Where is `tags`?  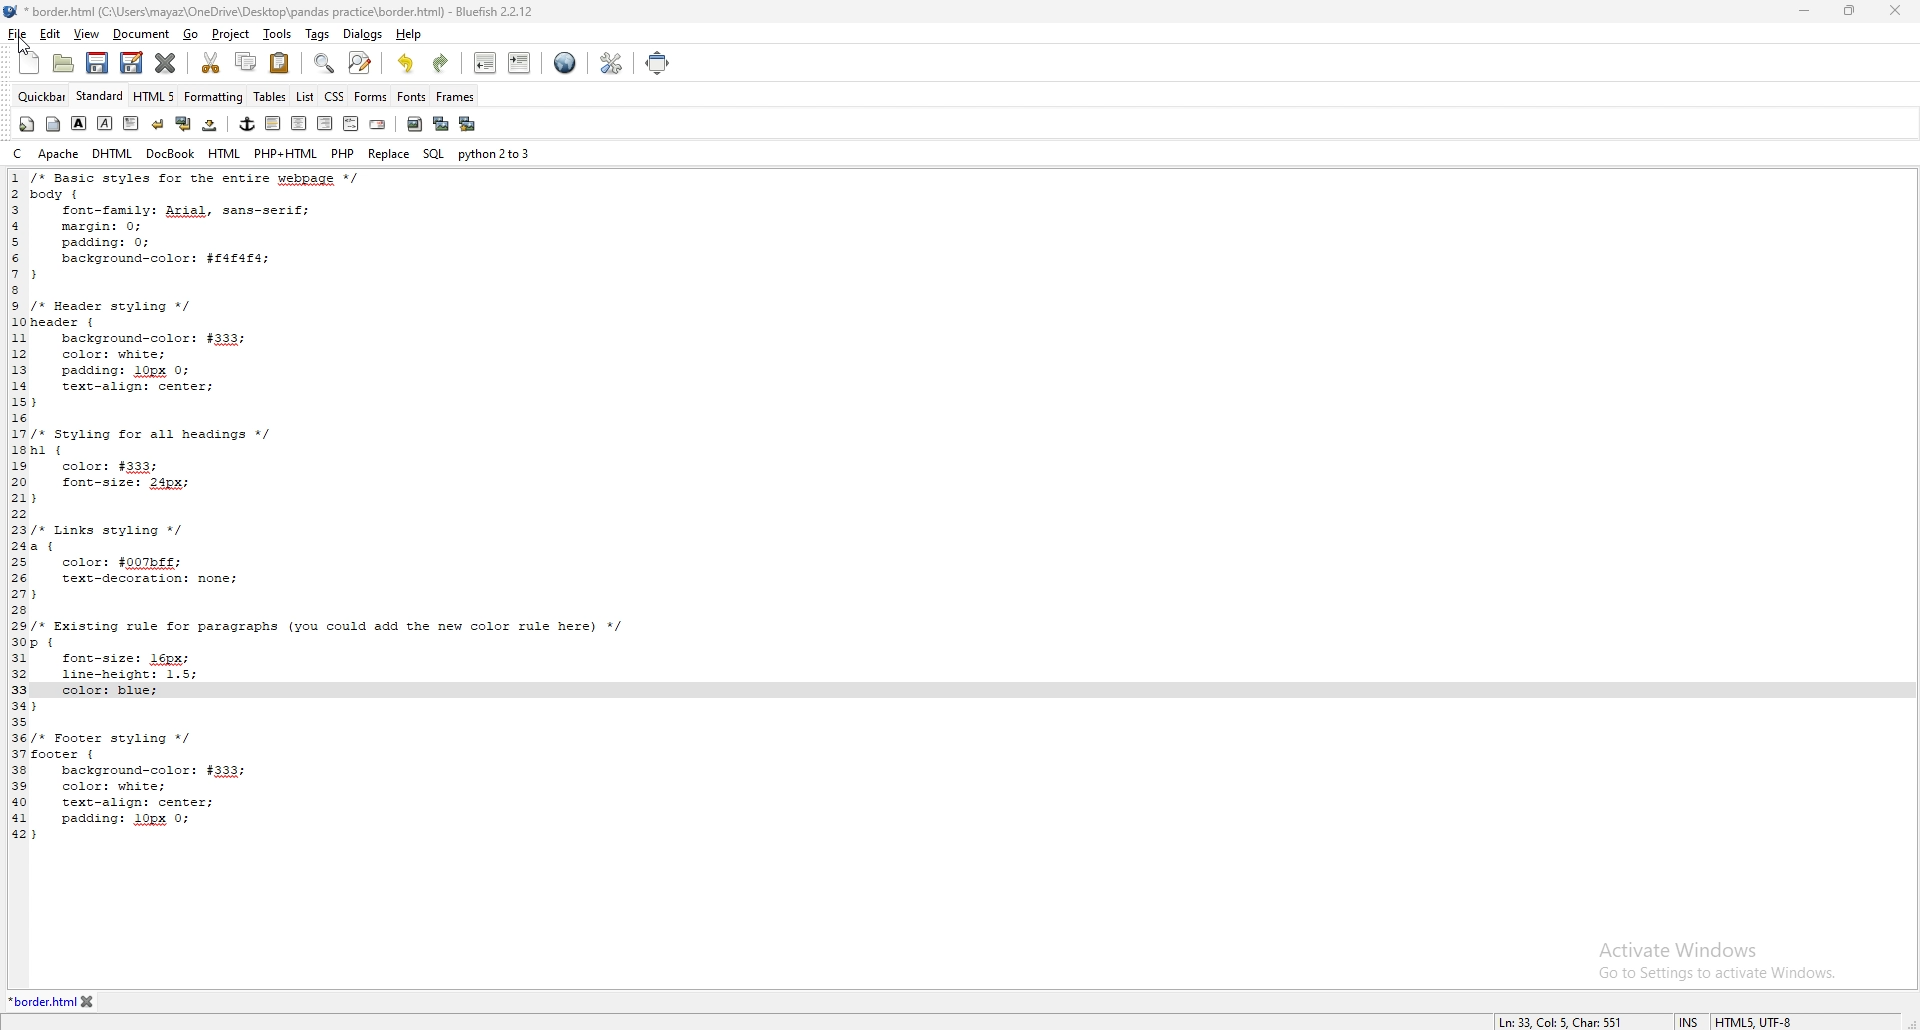 tags is located at coordinates (318, 34).